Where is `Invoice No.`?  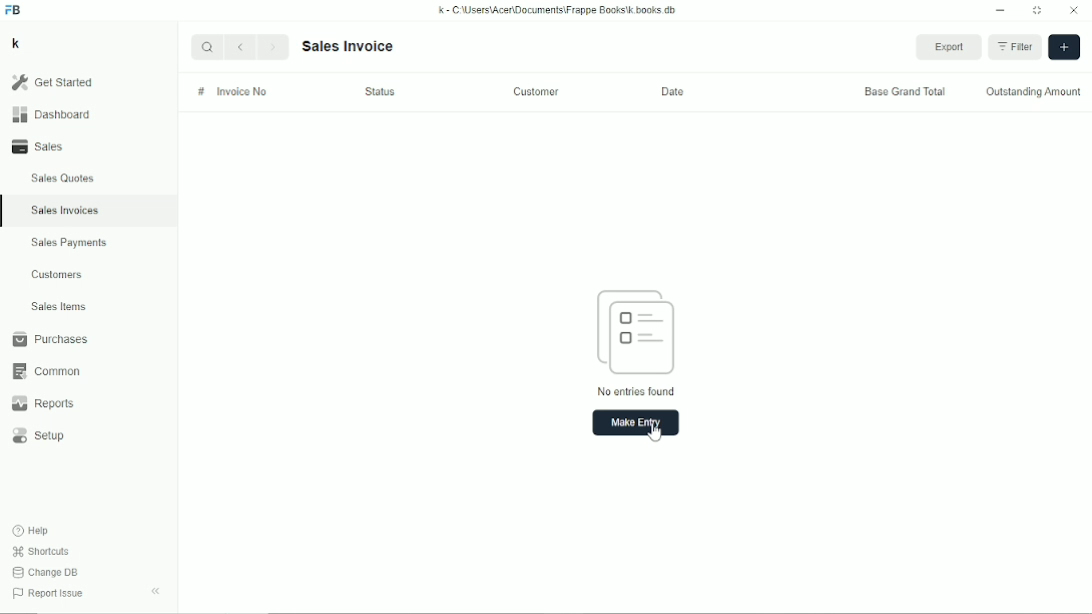 Invoice No. is located at coordinates (242, 92).